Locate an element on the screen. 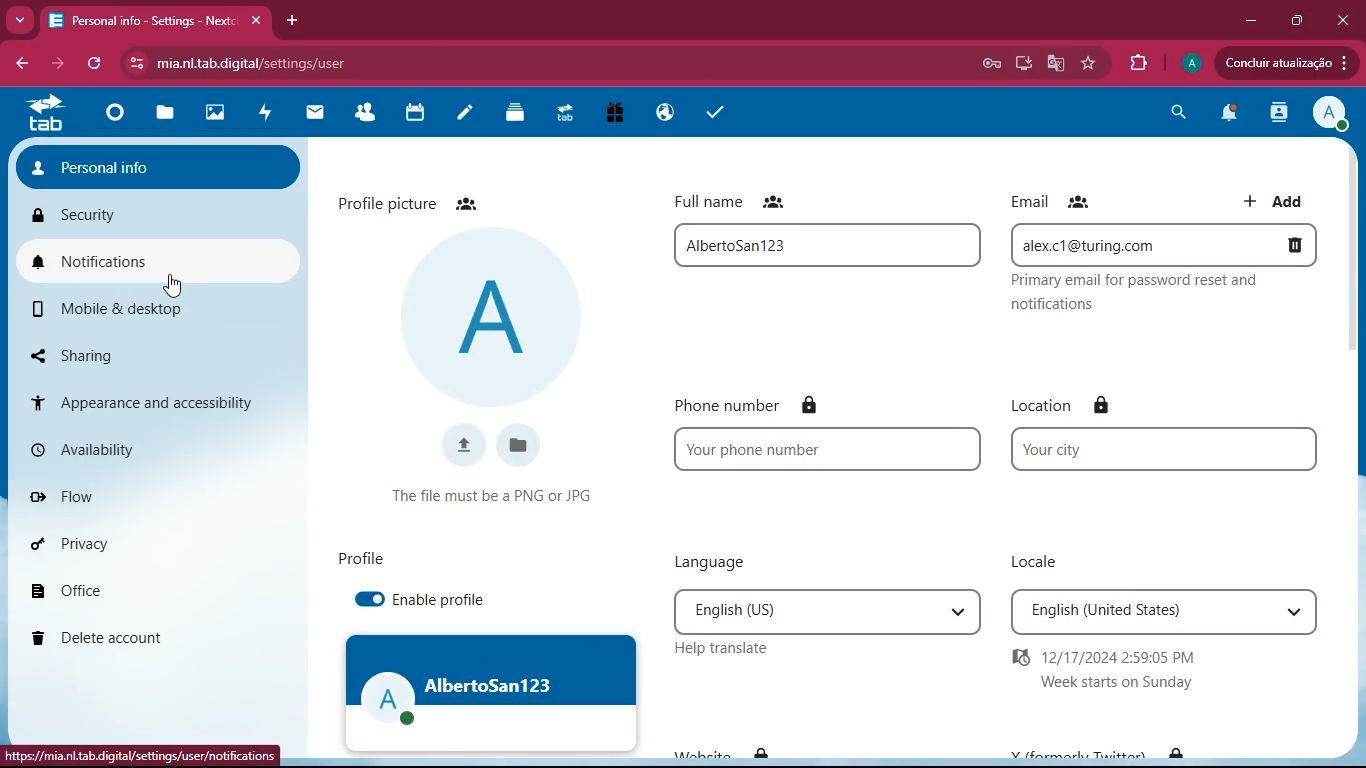 This screenshot has width=1366, height=768. tasks is located at coordinates (715, 112).